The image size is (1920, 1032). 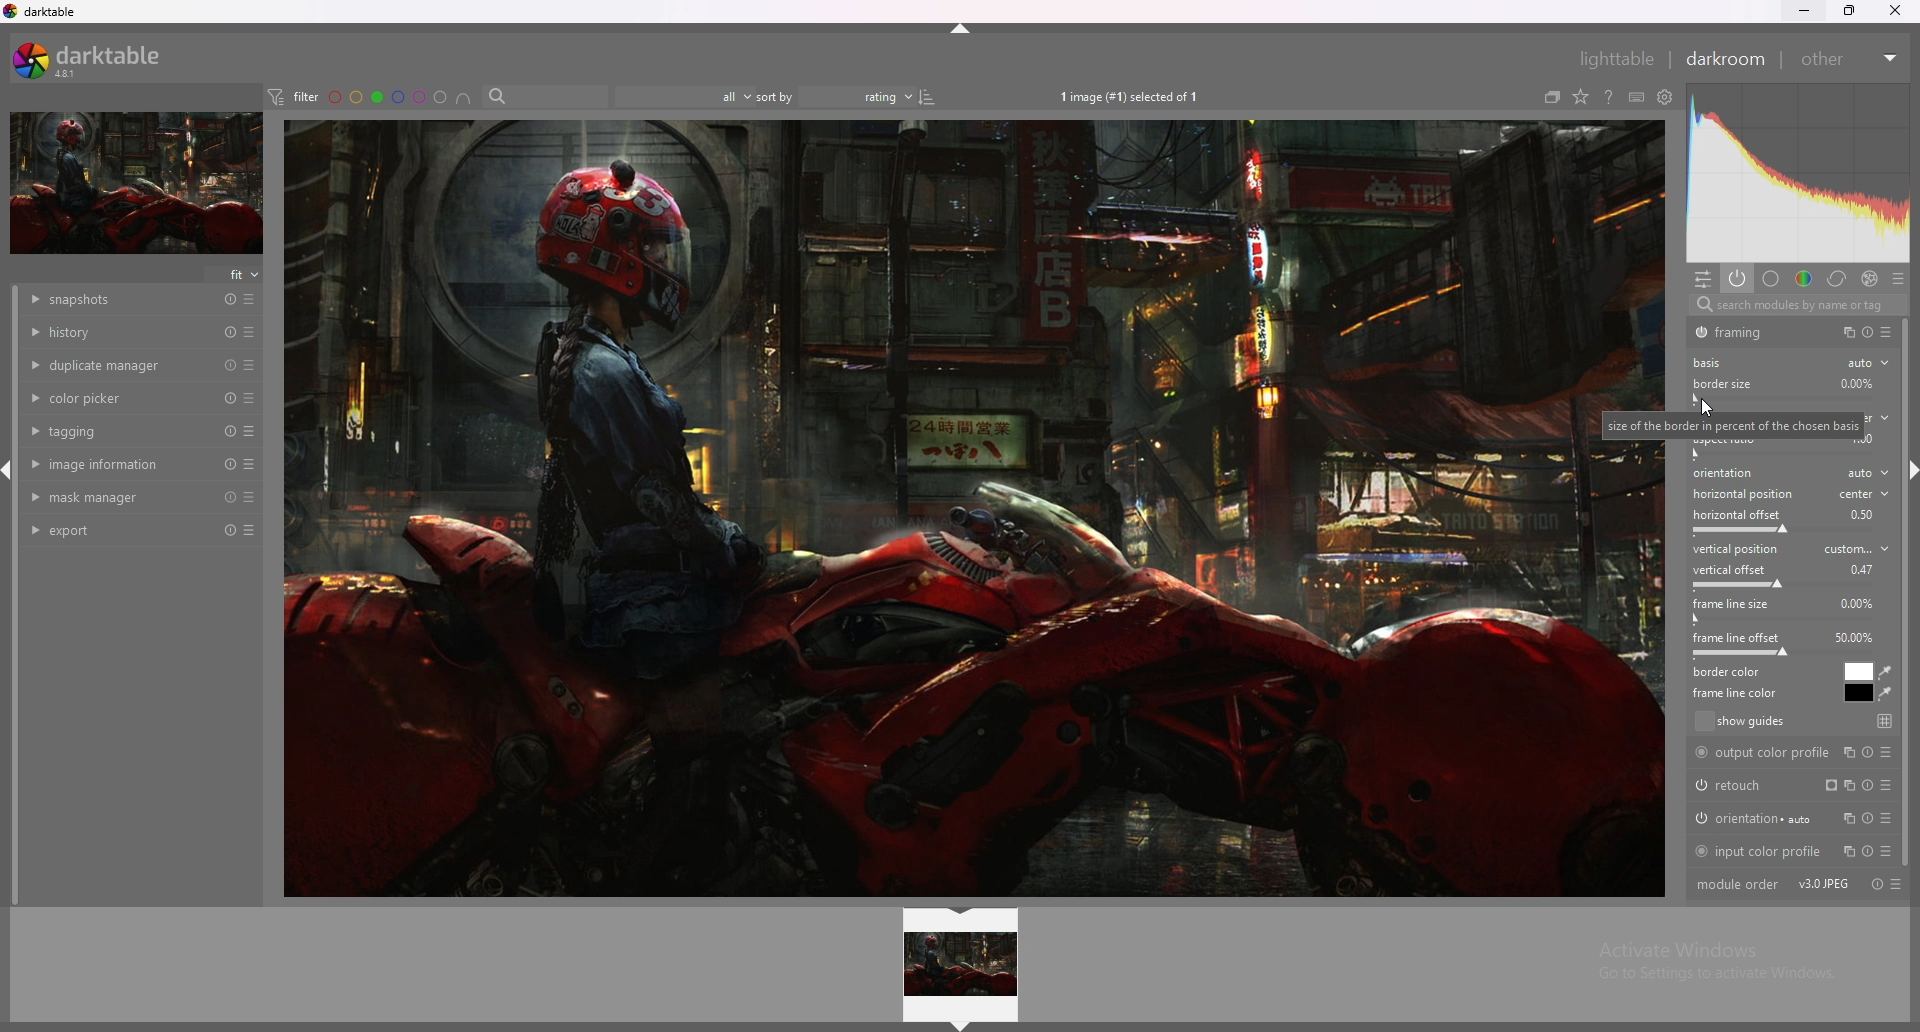 What do you see at coordinates (228, 332) in the screenshot?
I see `reset` at bounding box center [228, 332].